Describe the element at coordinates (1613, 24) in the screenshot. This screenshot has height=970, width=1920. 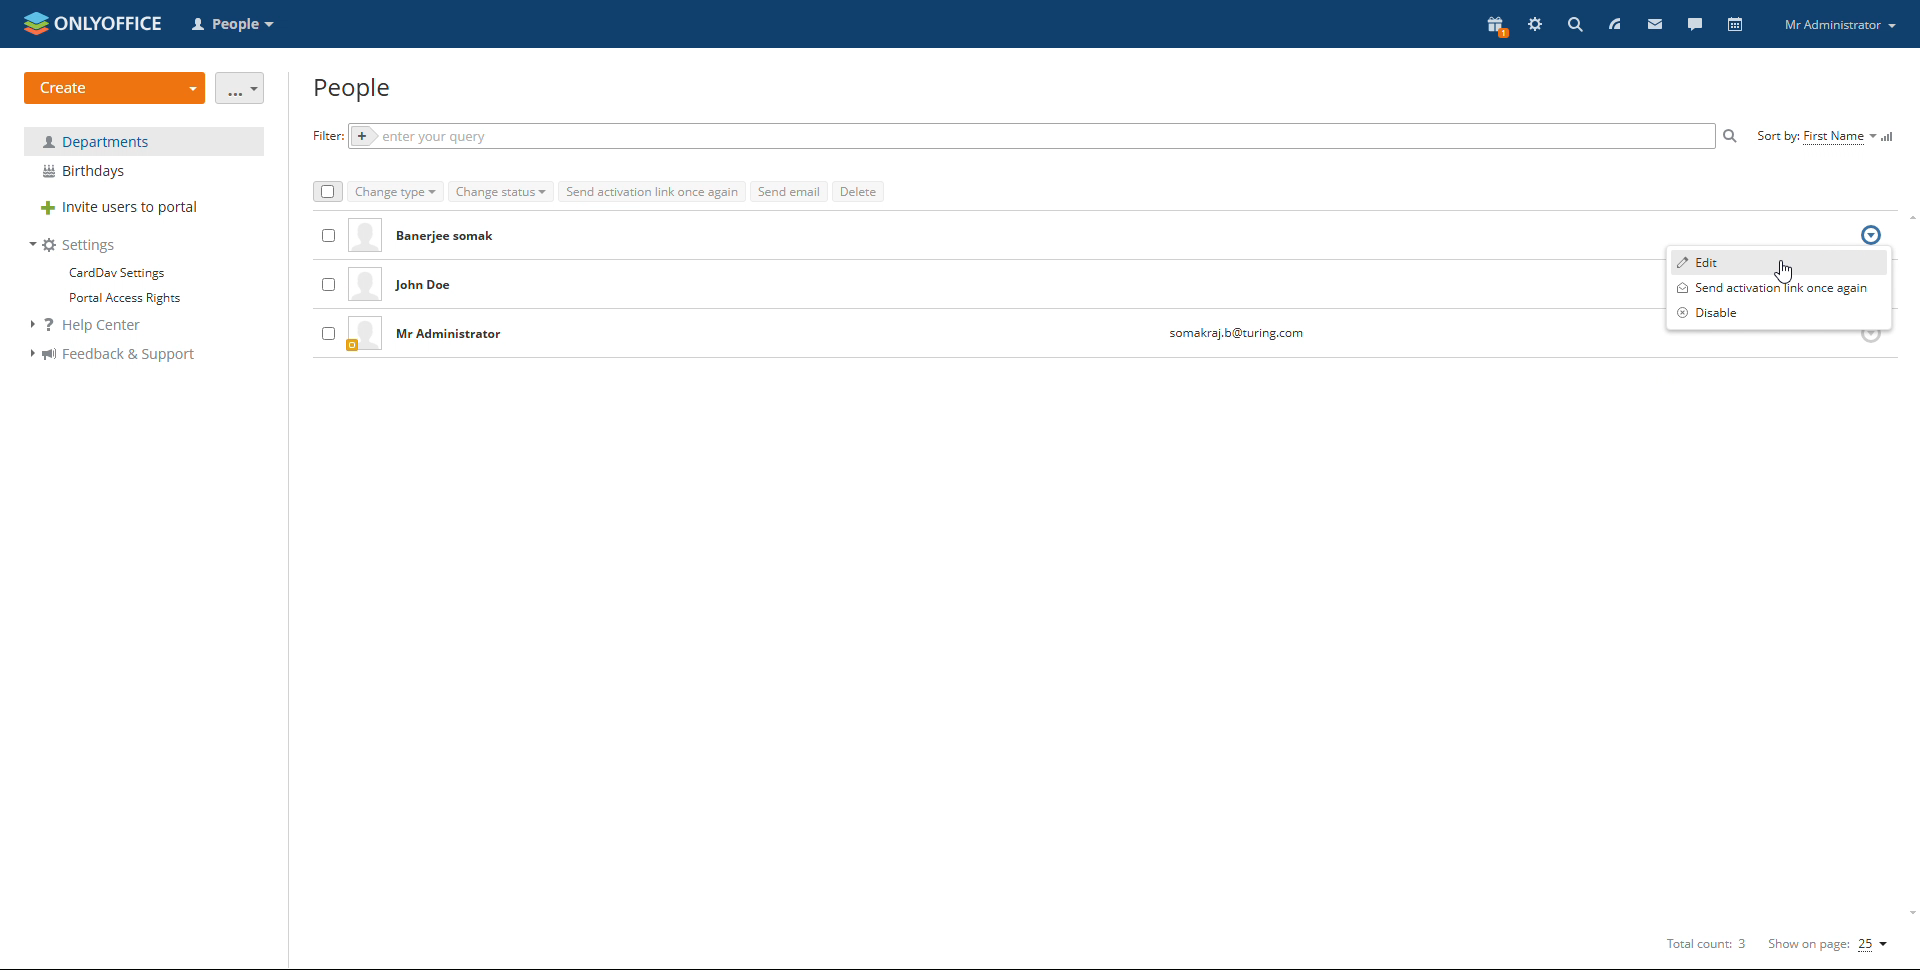
I see `feed` at that location.